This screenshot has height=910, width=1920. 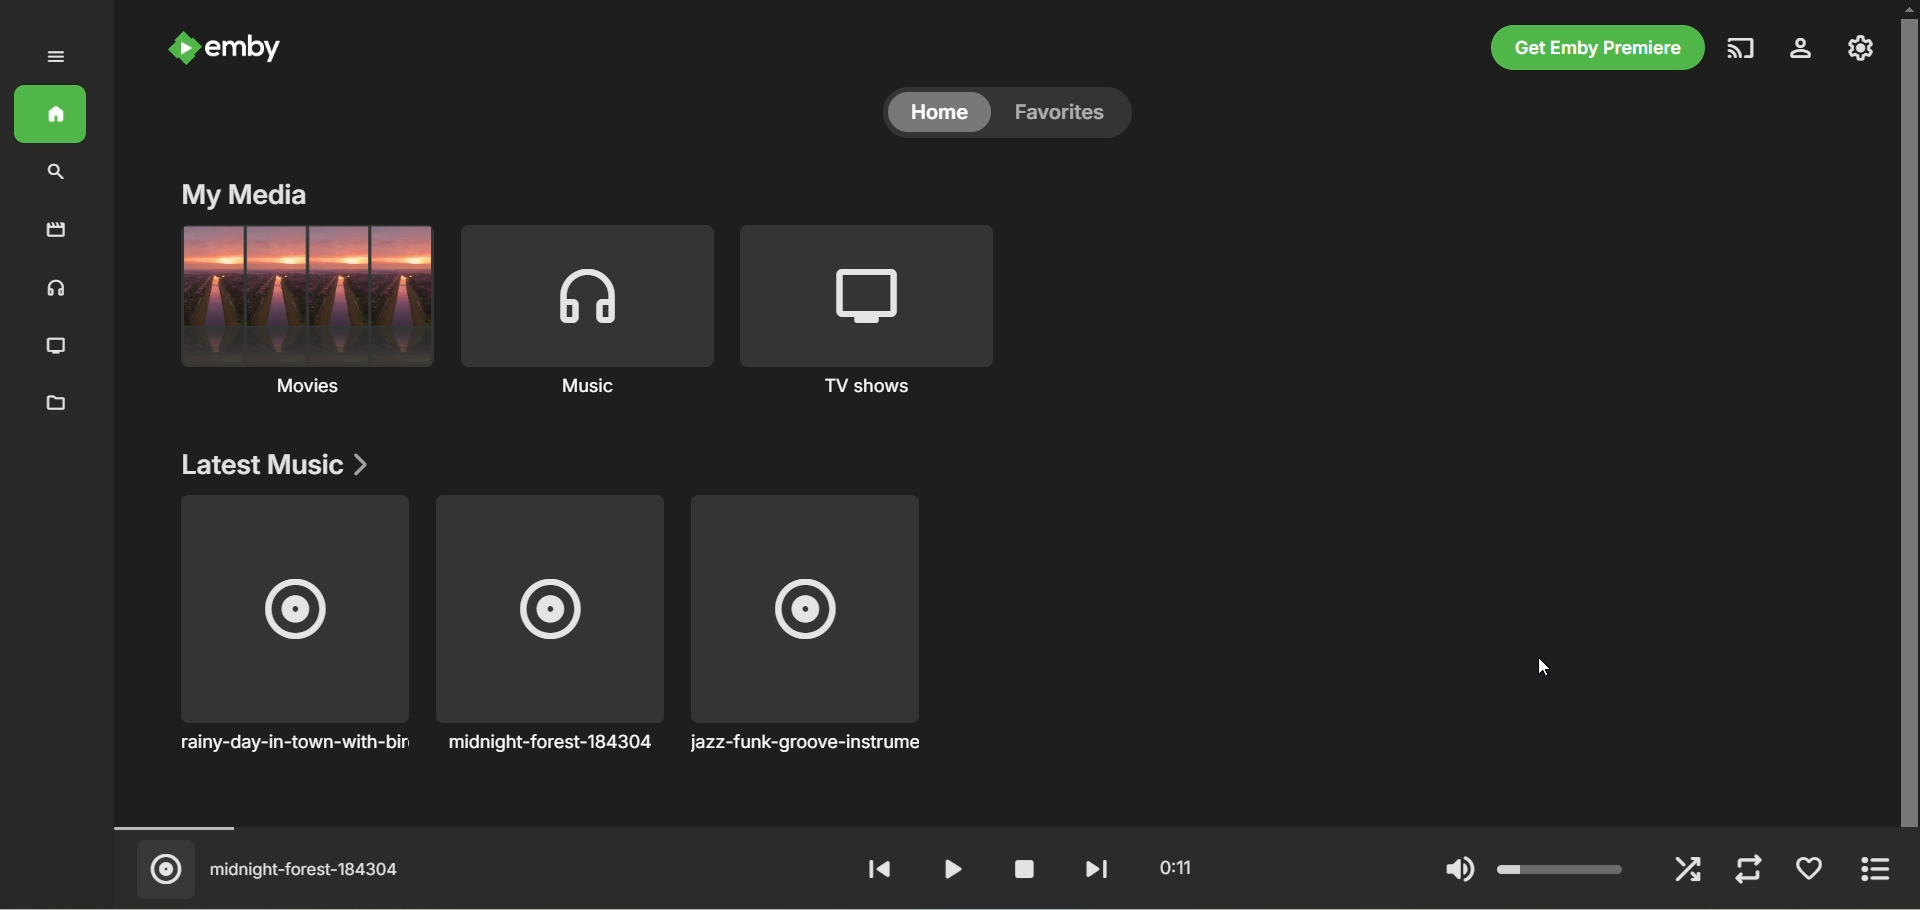 What do you see at coordinates (1883, 871) in the screenshot?
I see `options` at bounding box center [1883, 871].